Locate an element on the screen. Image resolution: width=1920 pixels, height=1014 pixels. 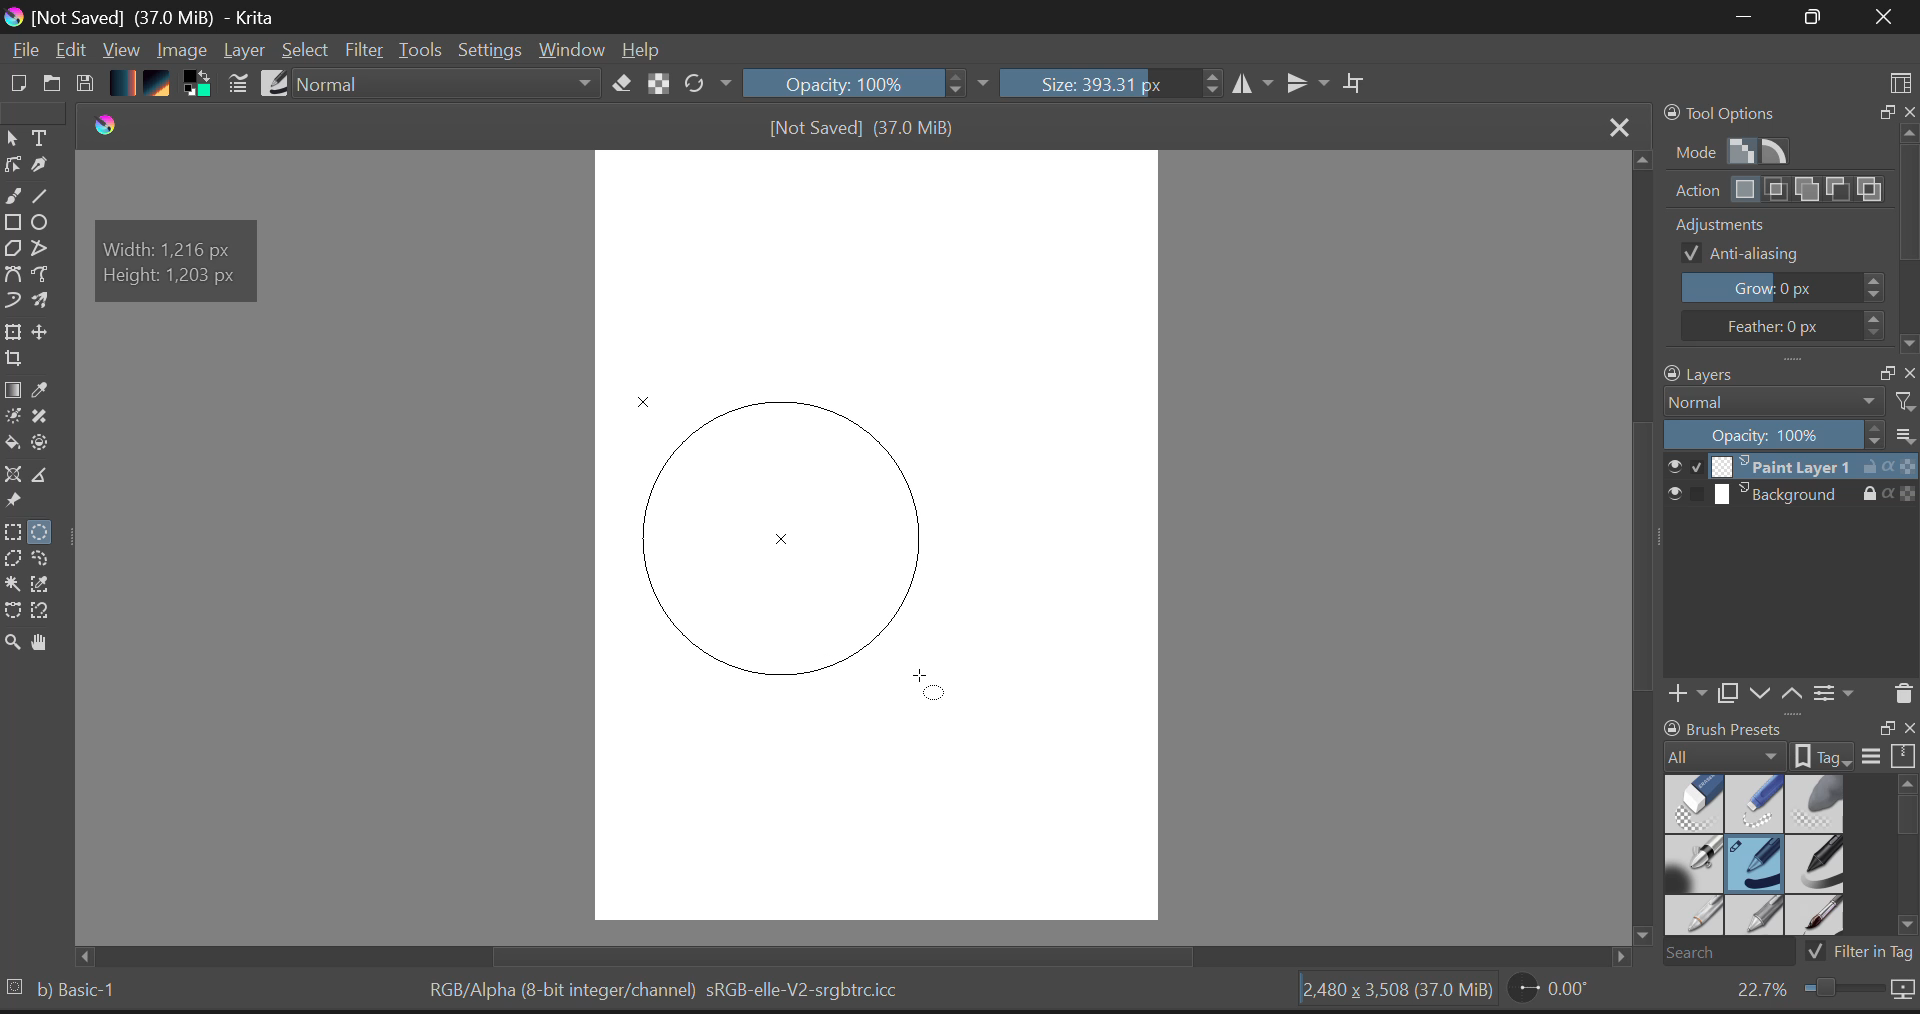
Crop is located at coordinates (1355, 84).